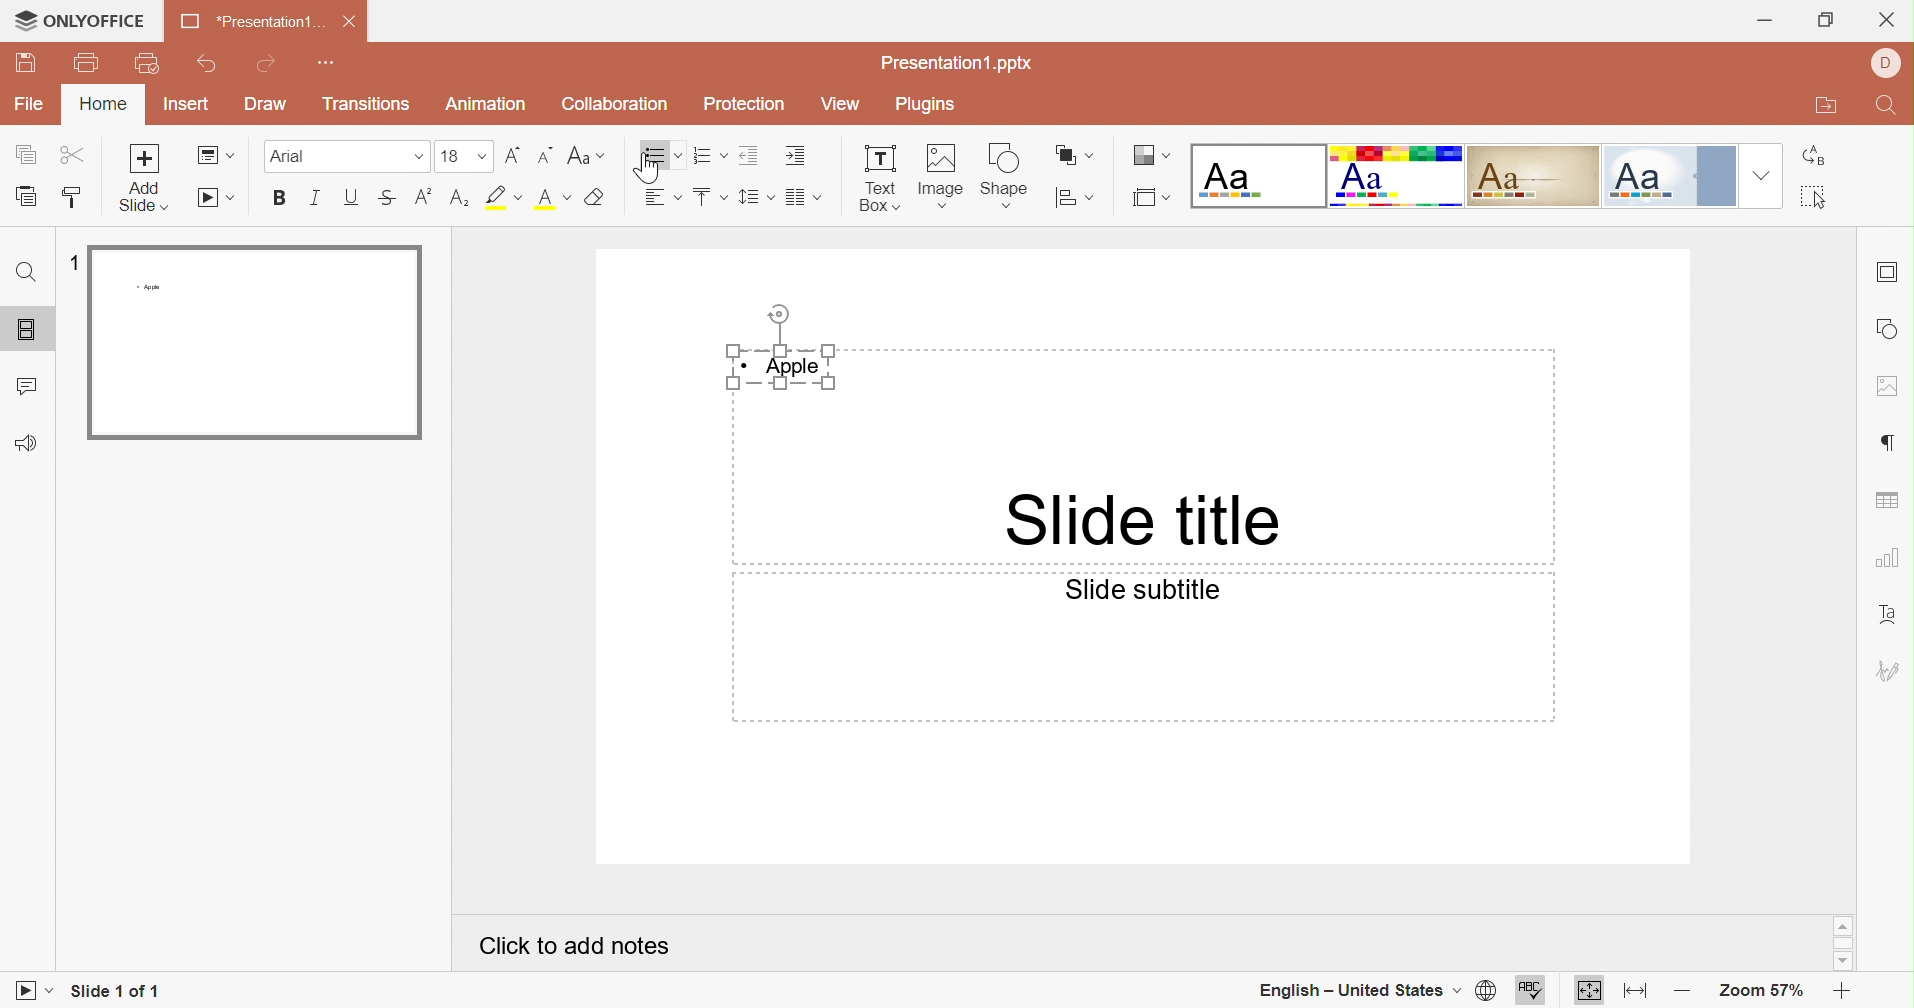 This screenshot has width=1914, height=1008. What do you see at coordinates (118, 988) in the screenshot?
I see `Slide 1 of 1` at bounding box center [118, 988].